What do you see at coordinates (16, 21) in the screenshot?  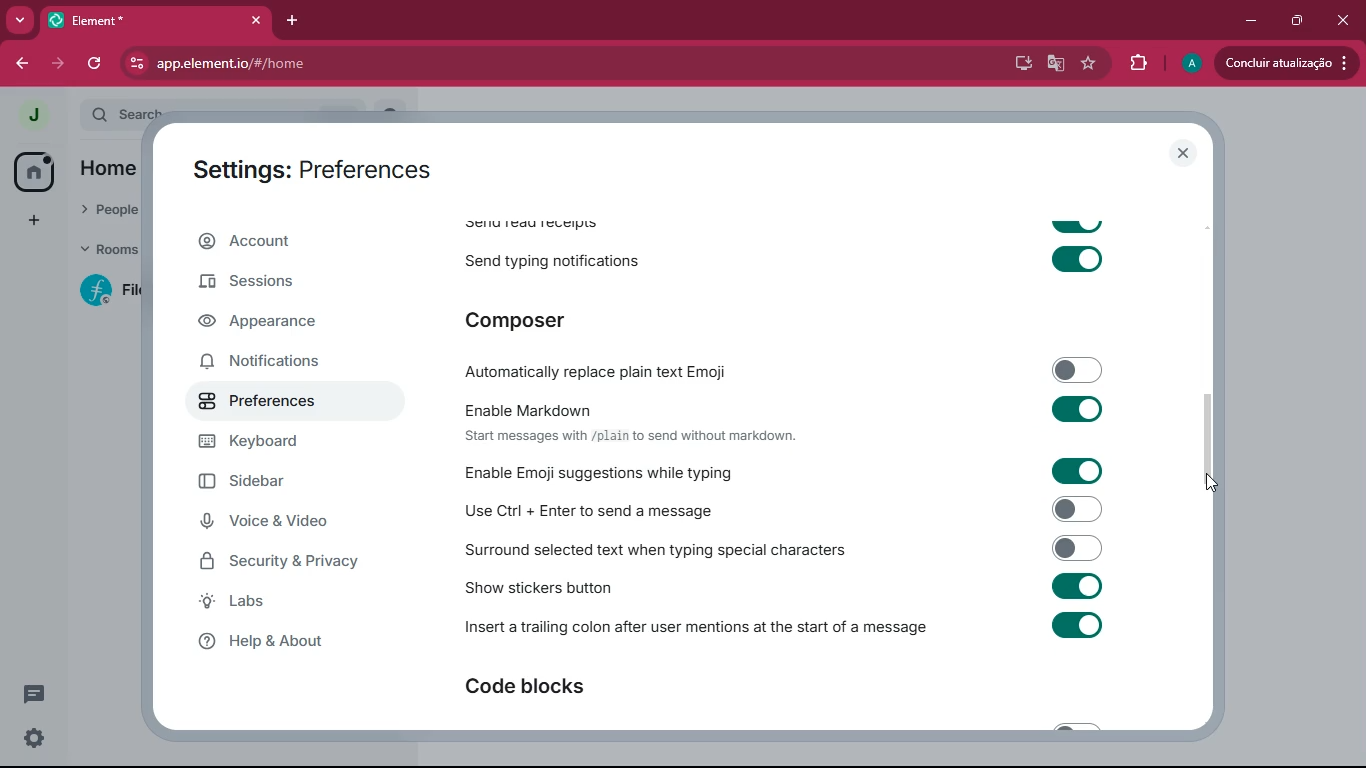 I see `more` at bounding box center [16, 21].